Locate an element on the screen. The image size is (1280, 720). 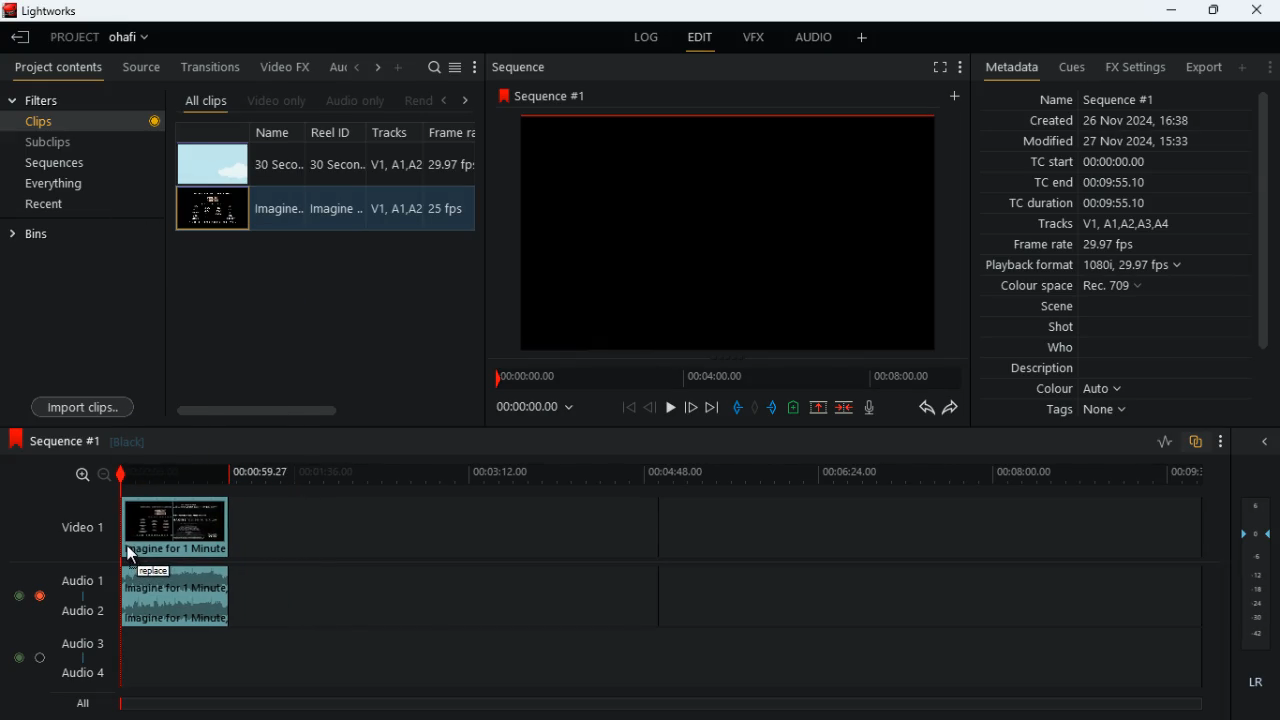
up is located at coordinates (817, 408).